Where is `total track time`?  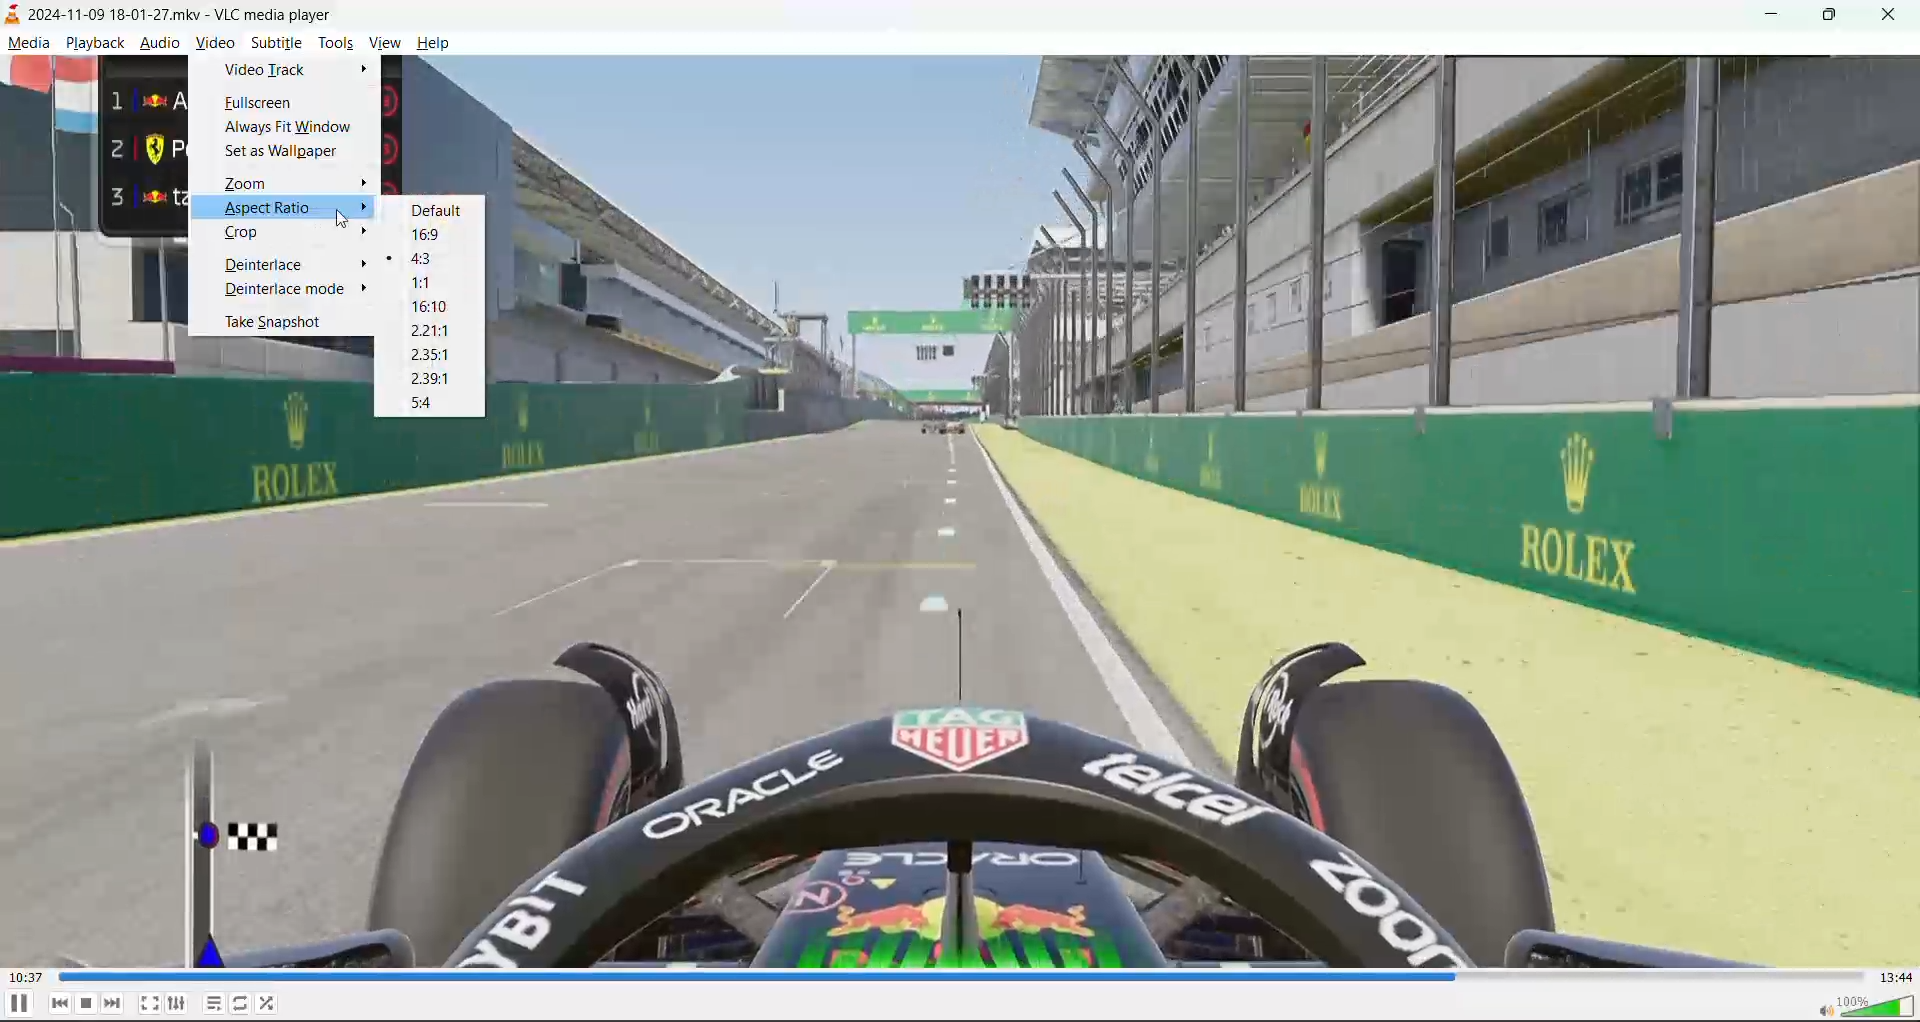 total track time is located at coordinates (1896, 978).